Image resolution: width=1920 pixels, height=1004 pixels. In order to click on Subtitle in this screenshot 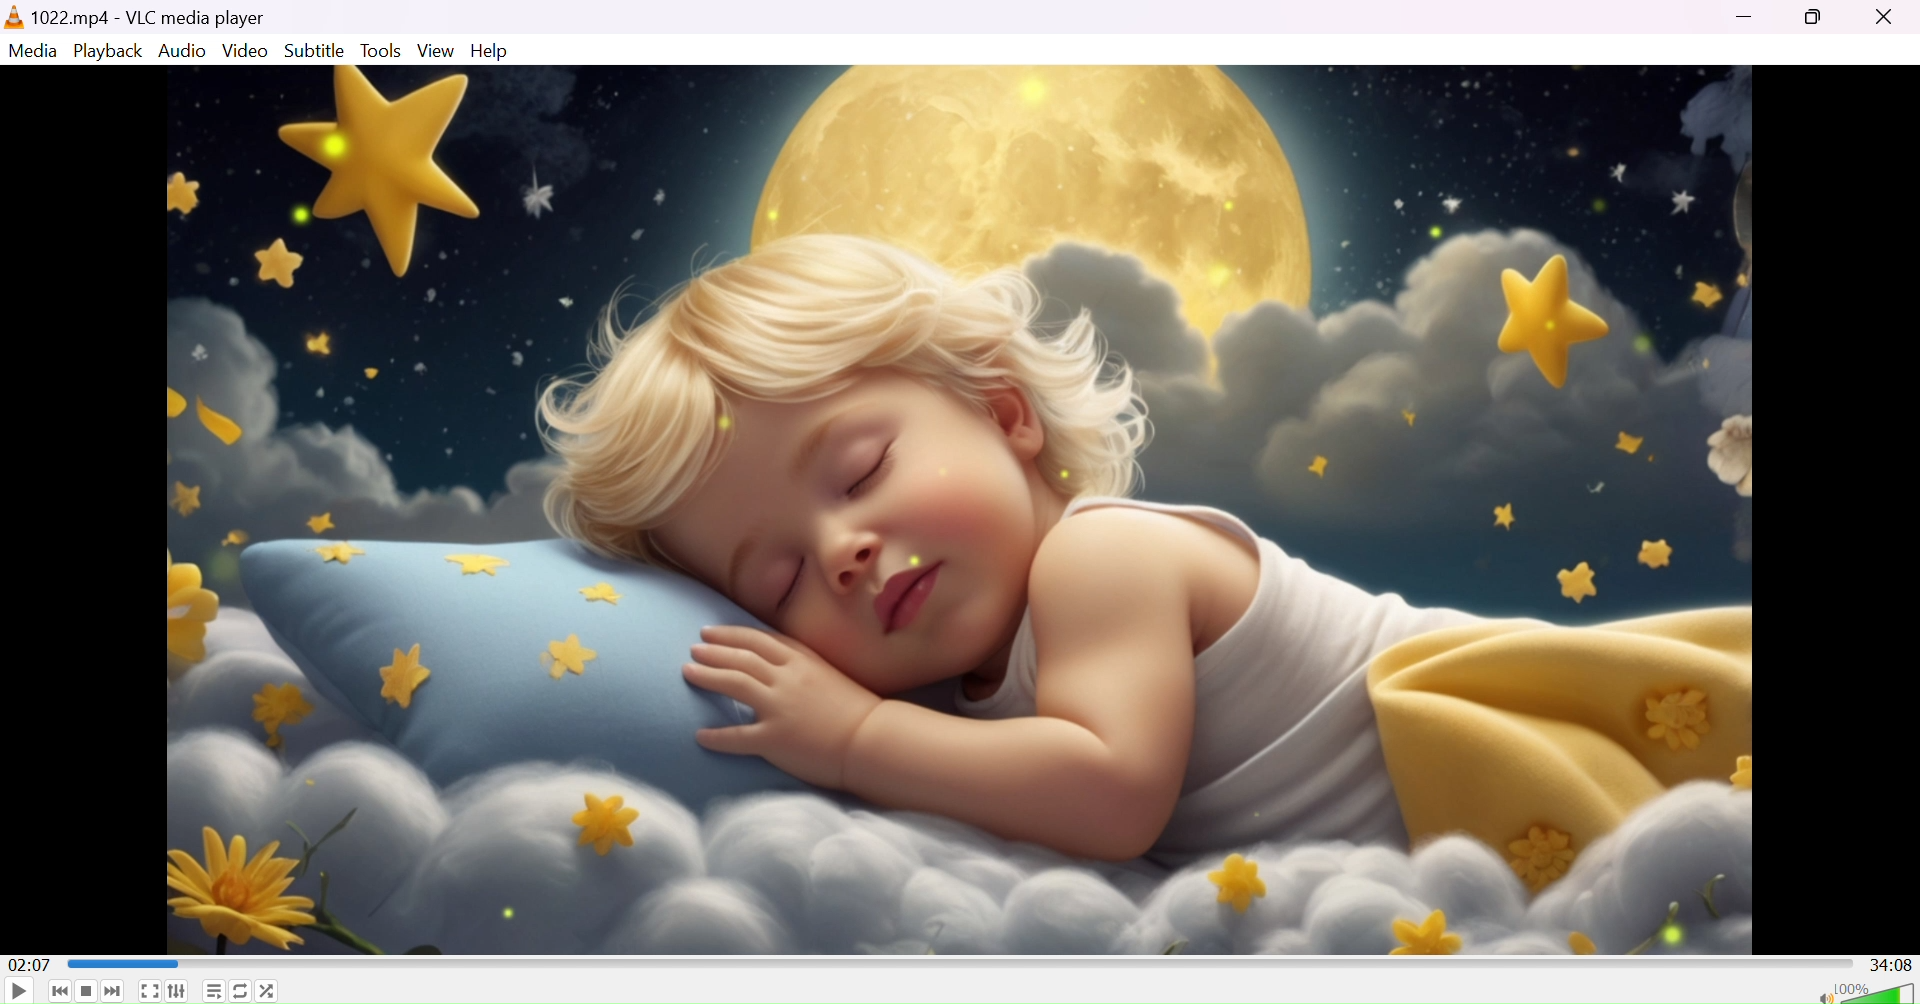, I will do `click(316, 52)`.